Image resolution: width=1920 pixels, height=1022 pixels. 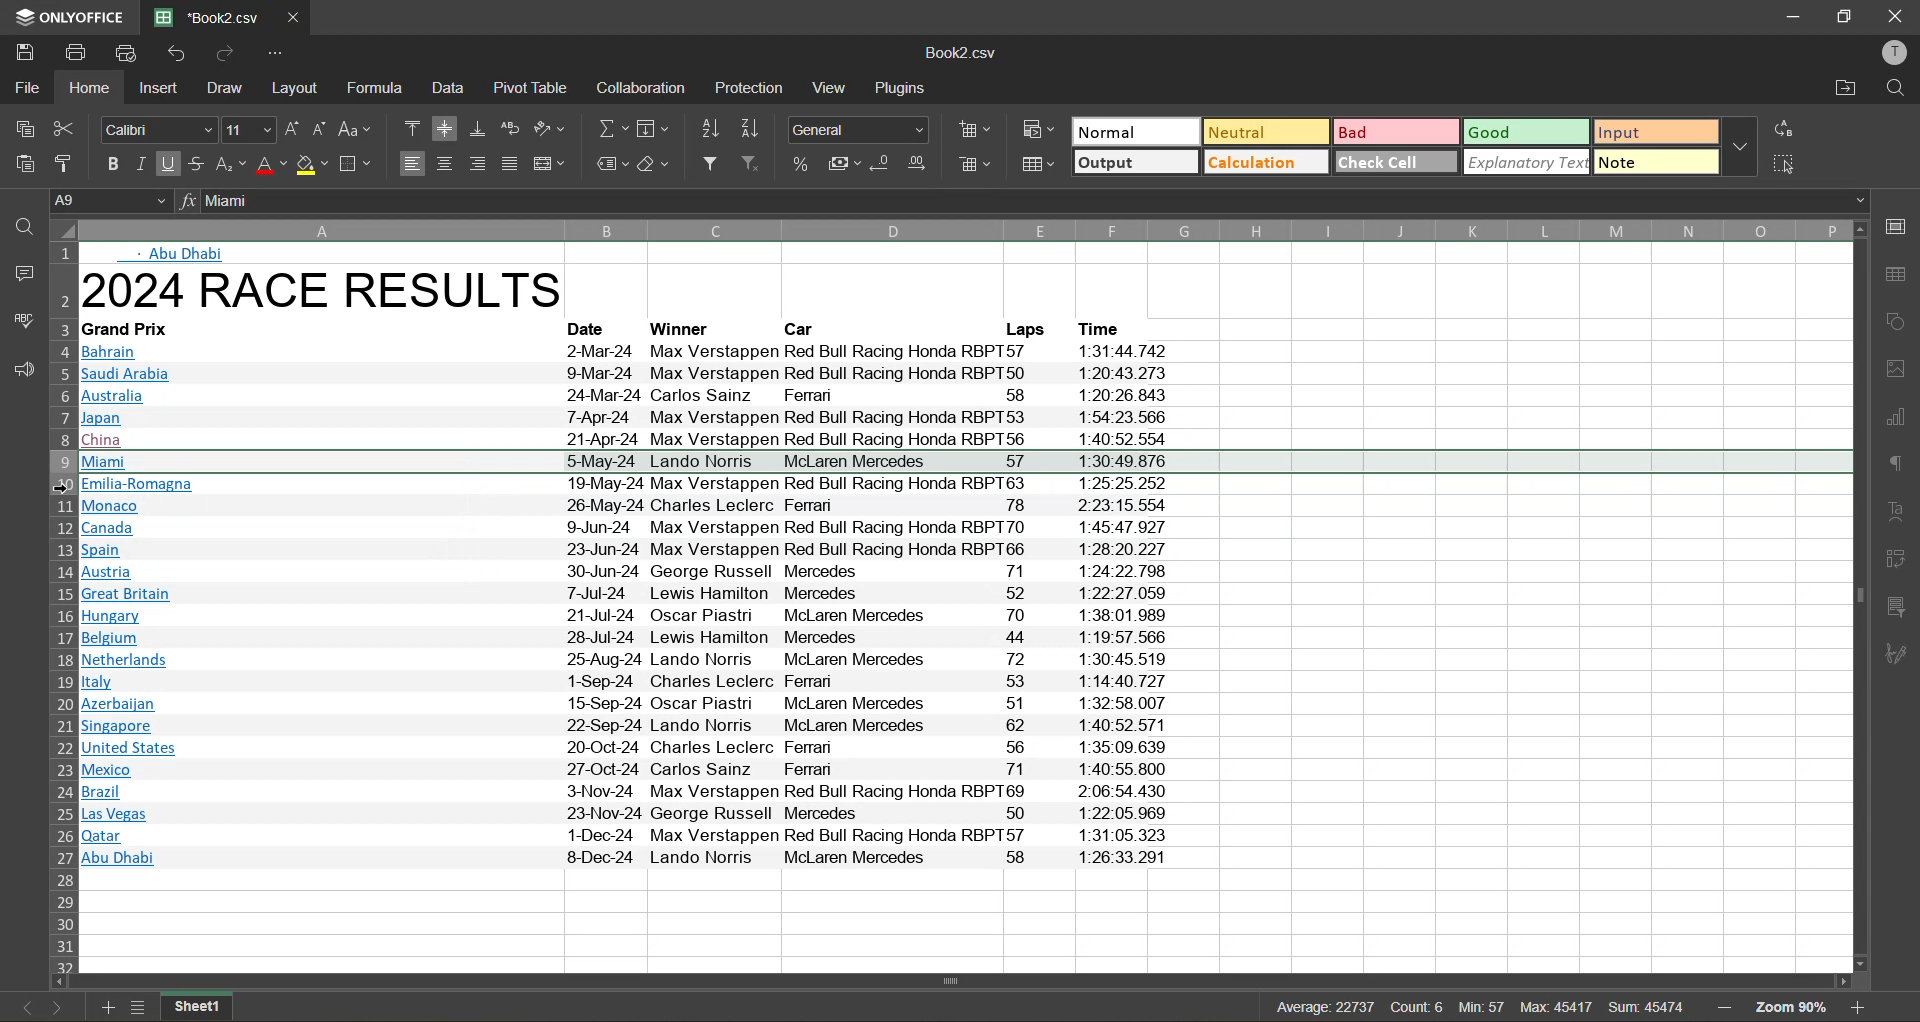 What do you see at coordinates (624, 527) in the screenshot?
I see `Canada 9-Jun-24 Max Verstappen Red Bull Racing Honda RBPT70 1:45:47 927` at bounding box center [624, 527].